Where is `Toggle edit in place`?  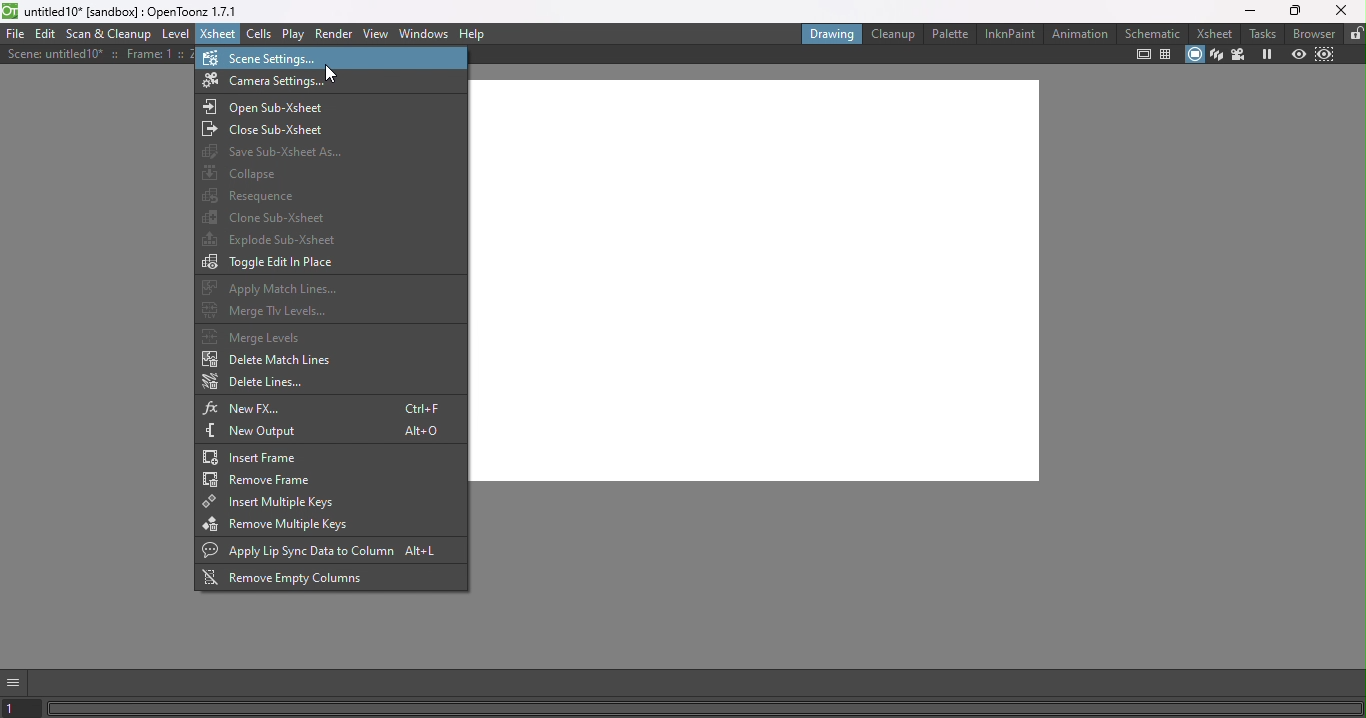 Toggle edit in place is located at coordinates (270, 262).